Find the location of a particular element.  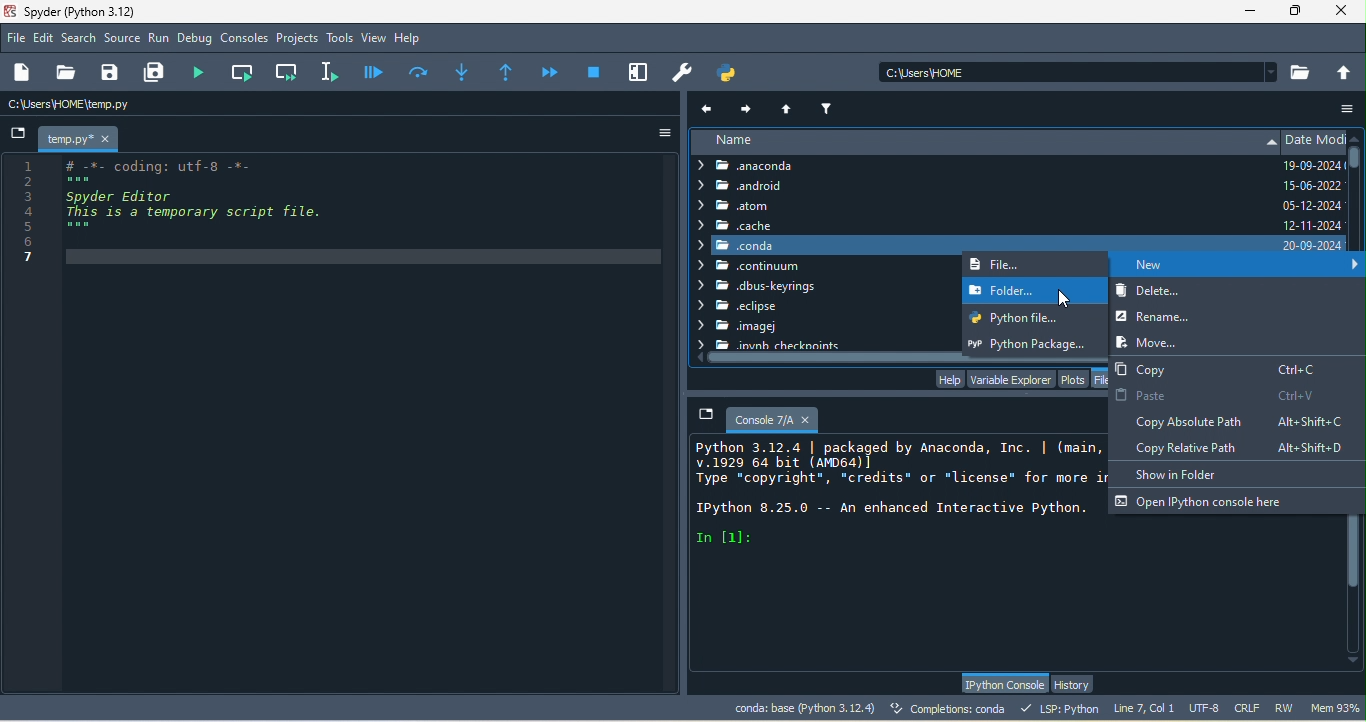

lsp python is located at coordinates (1063, 708).